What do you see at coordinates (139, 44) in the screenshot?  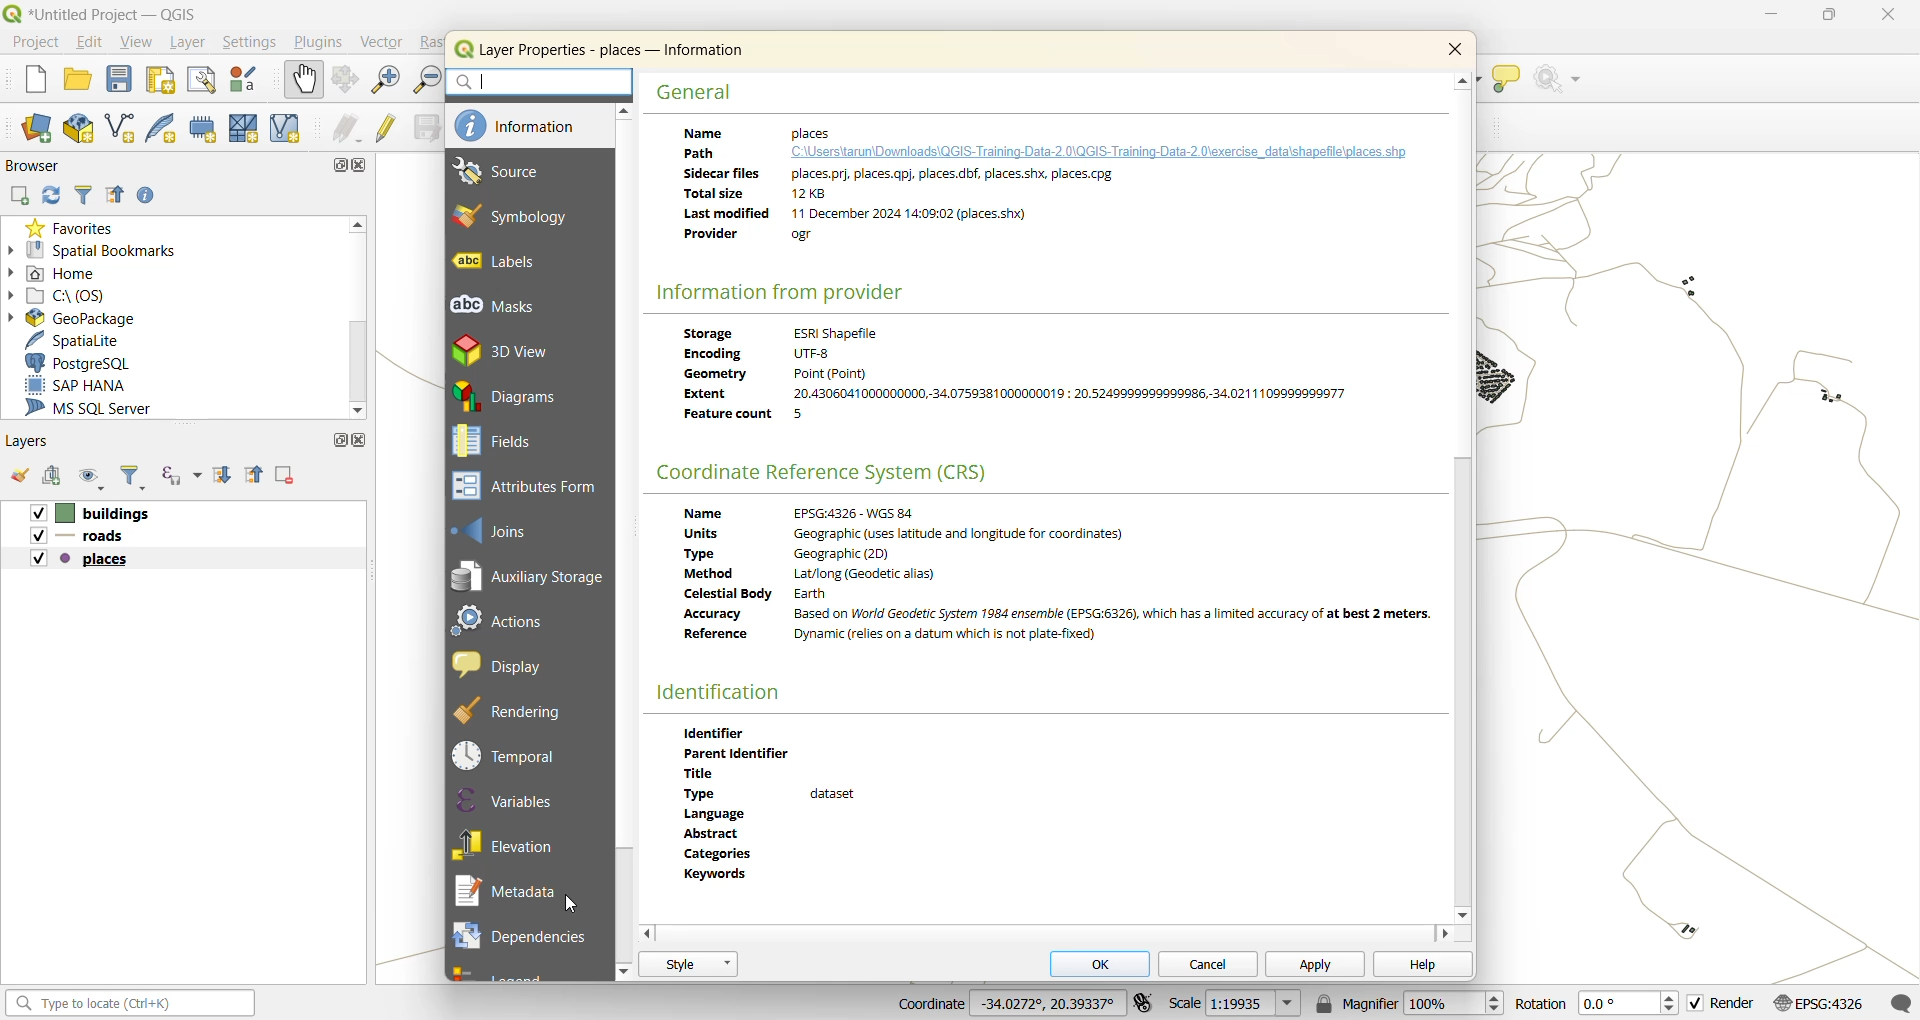 I see `view` at bounding box center [139, 44].